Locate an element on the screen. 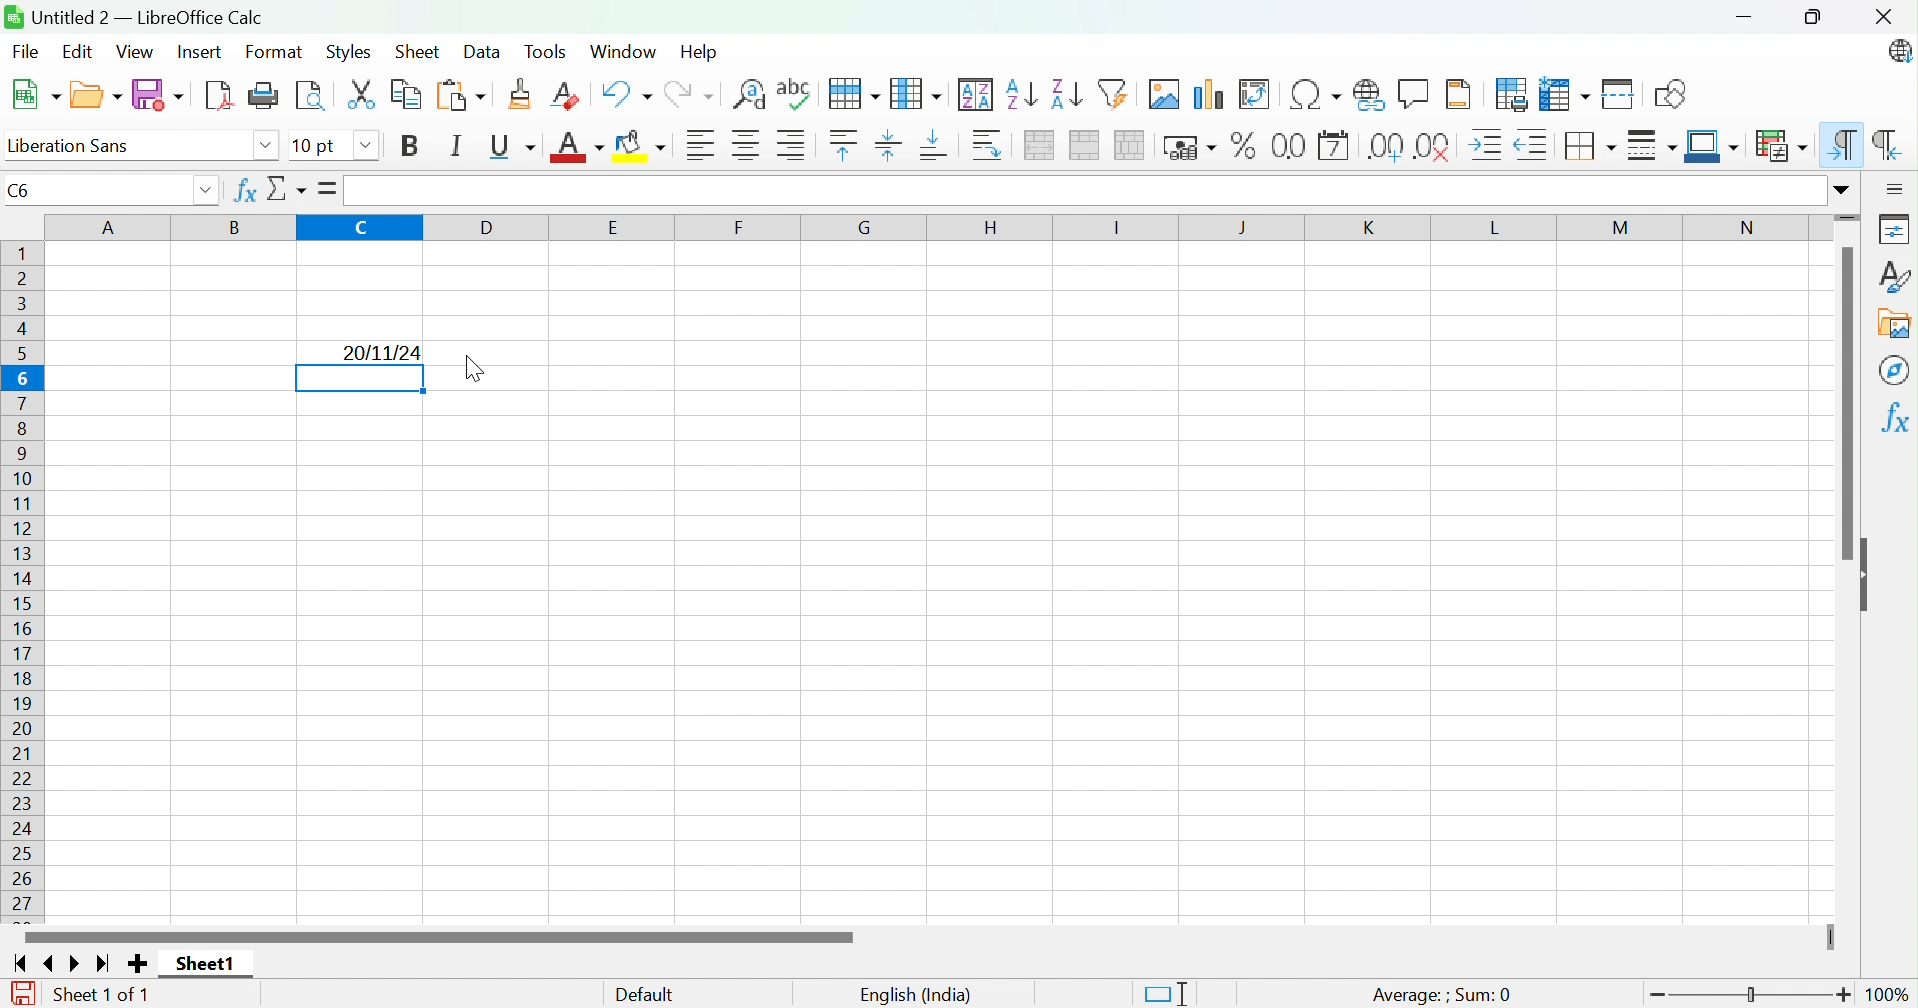 The height and width of the screenshot is (1008, 1918). Functions is located at coordinates (1894, 421).